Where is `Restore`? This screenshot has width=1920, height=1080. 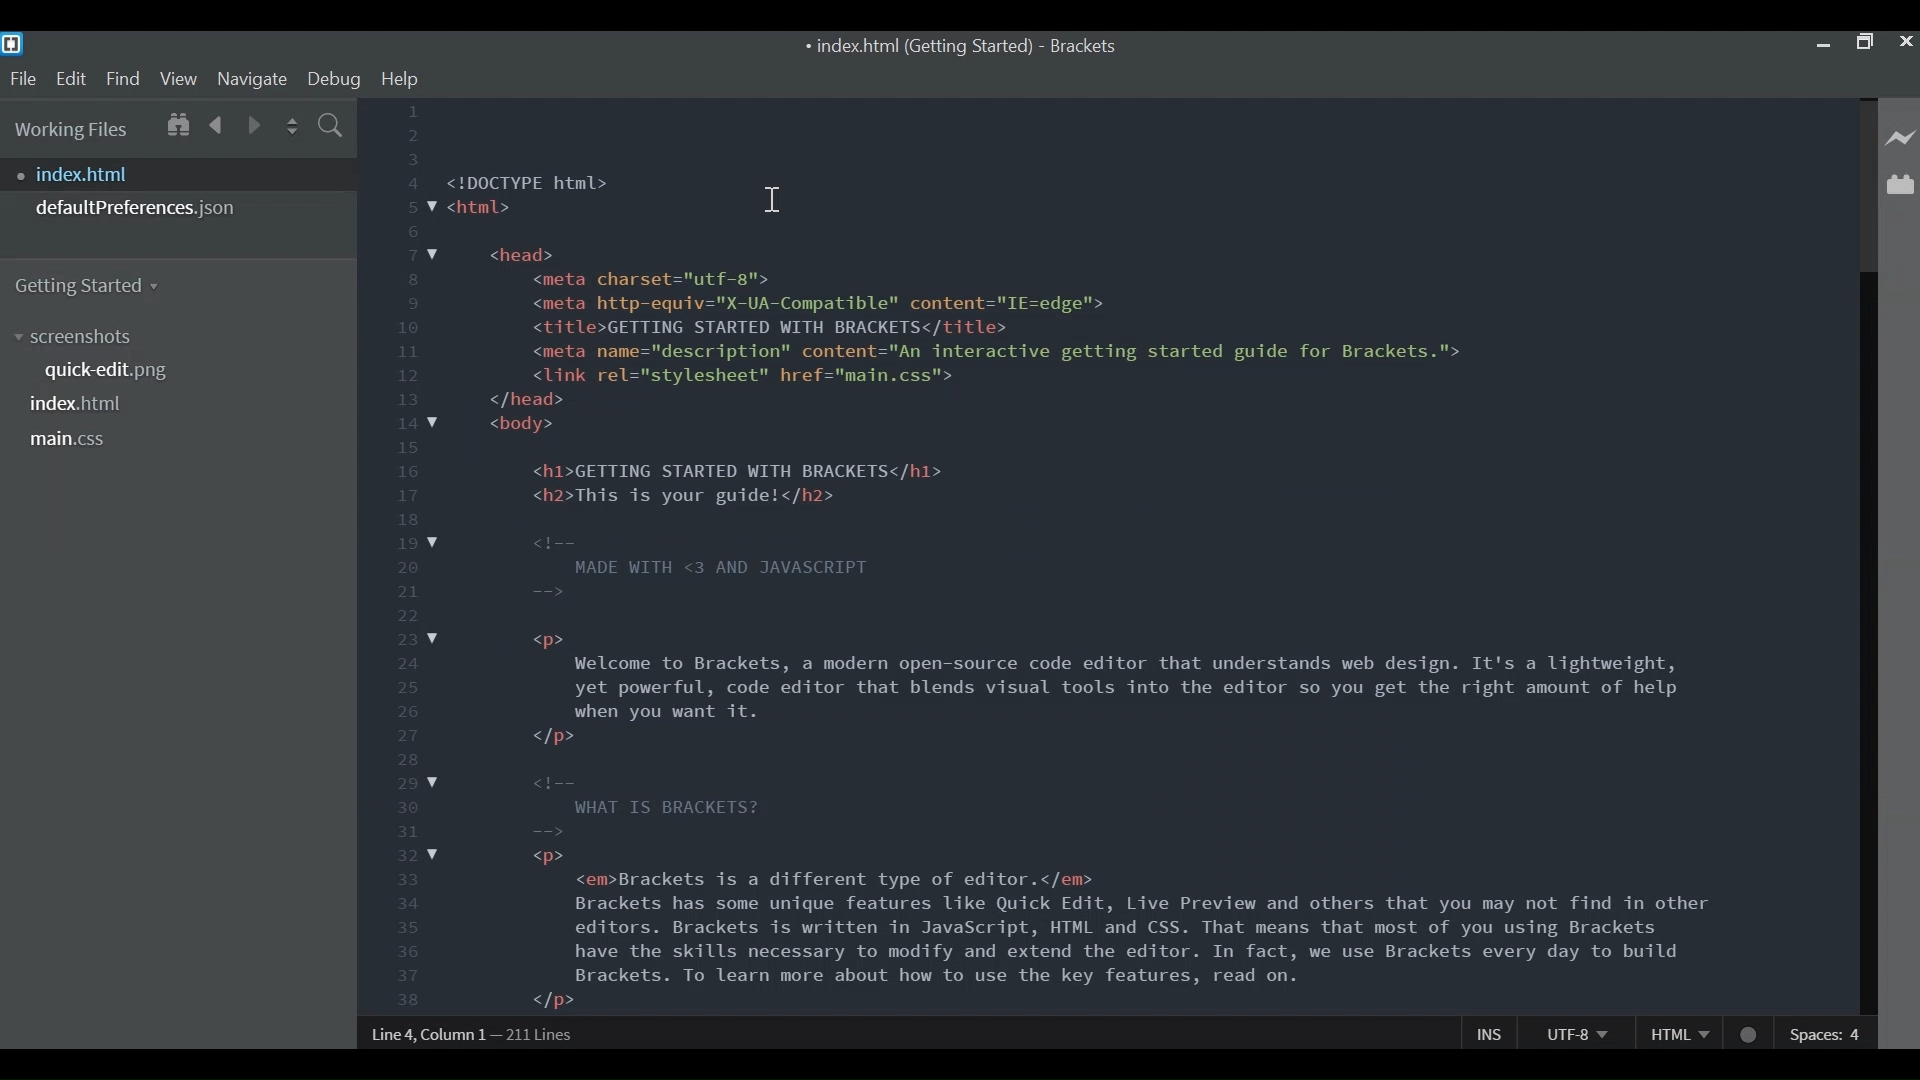 Restore is located at coordinates (1863, 43).